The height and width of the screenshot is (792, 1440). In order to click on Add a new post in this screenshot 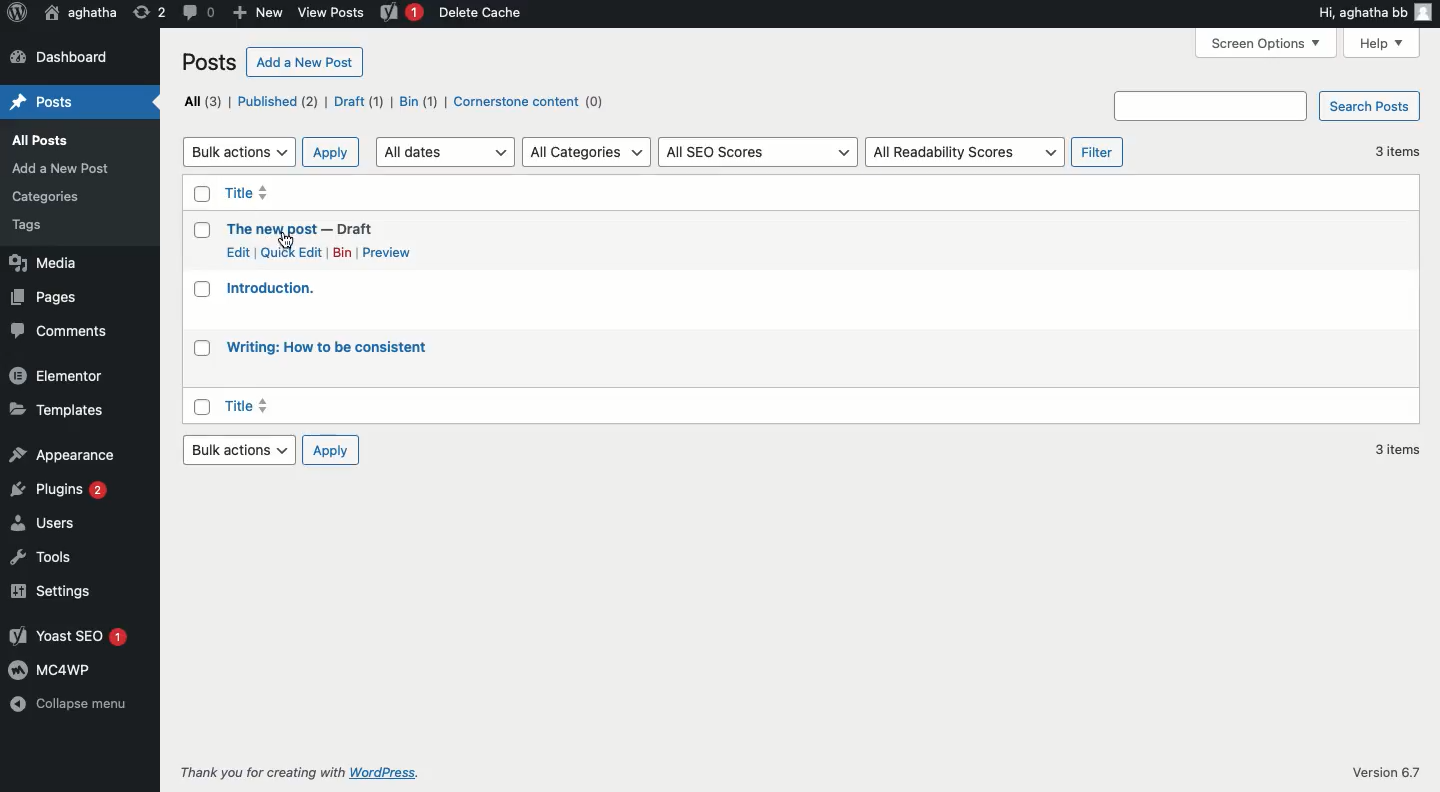, I will do `click(306, 62)`.